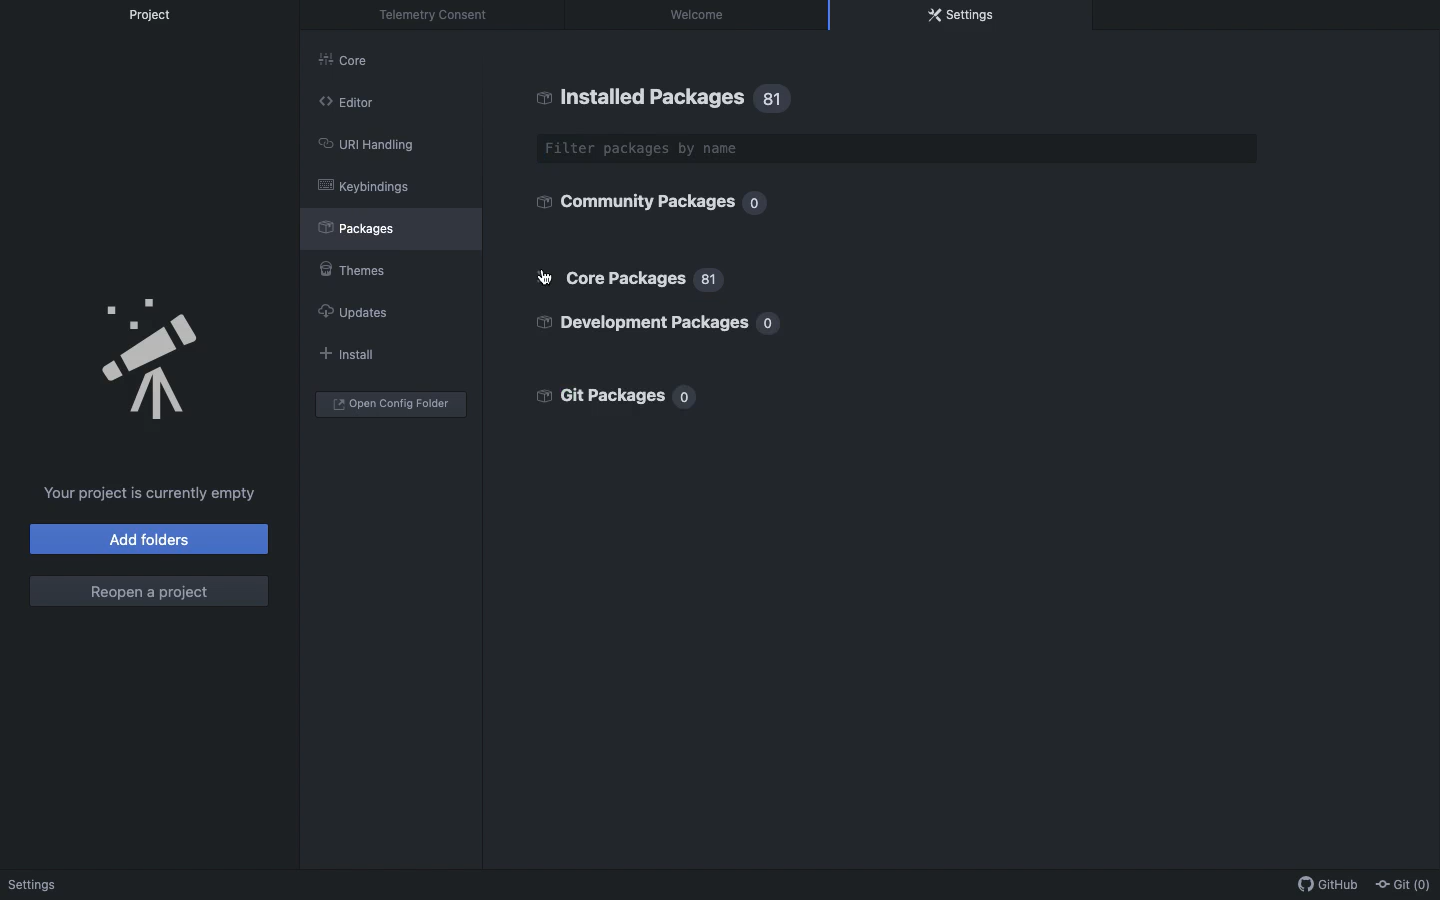  Describe the element at coordinates (640, 97) in the screenshot. I see `Installed packages` at that location.